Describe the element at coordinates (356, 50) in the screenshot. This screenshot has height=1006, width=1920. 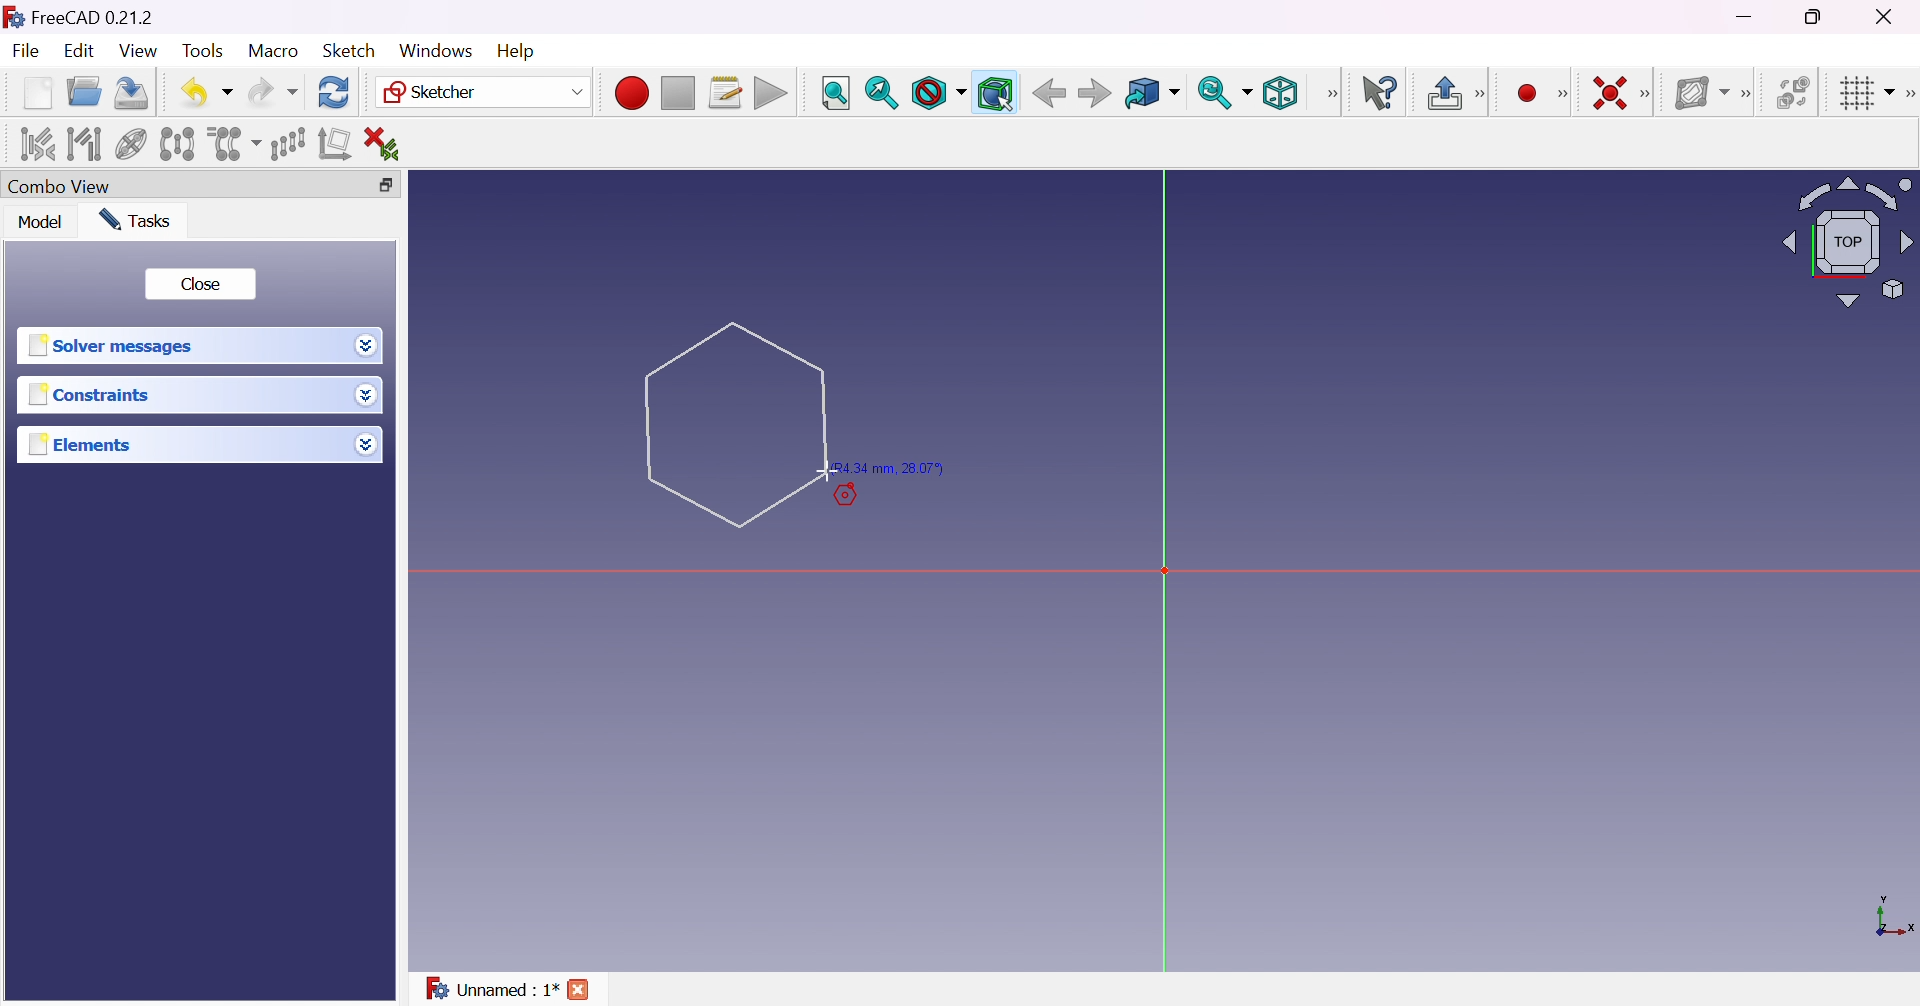
I see `Sketch` at that location.